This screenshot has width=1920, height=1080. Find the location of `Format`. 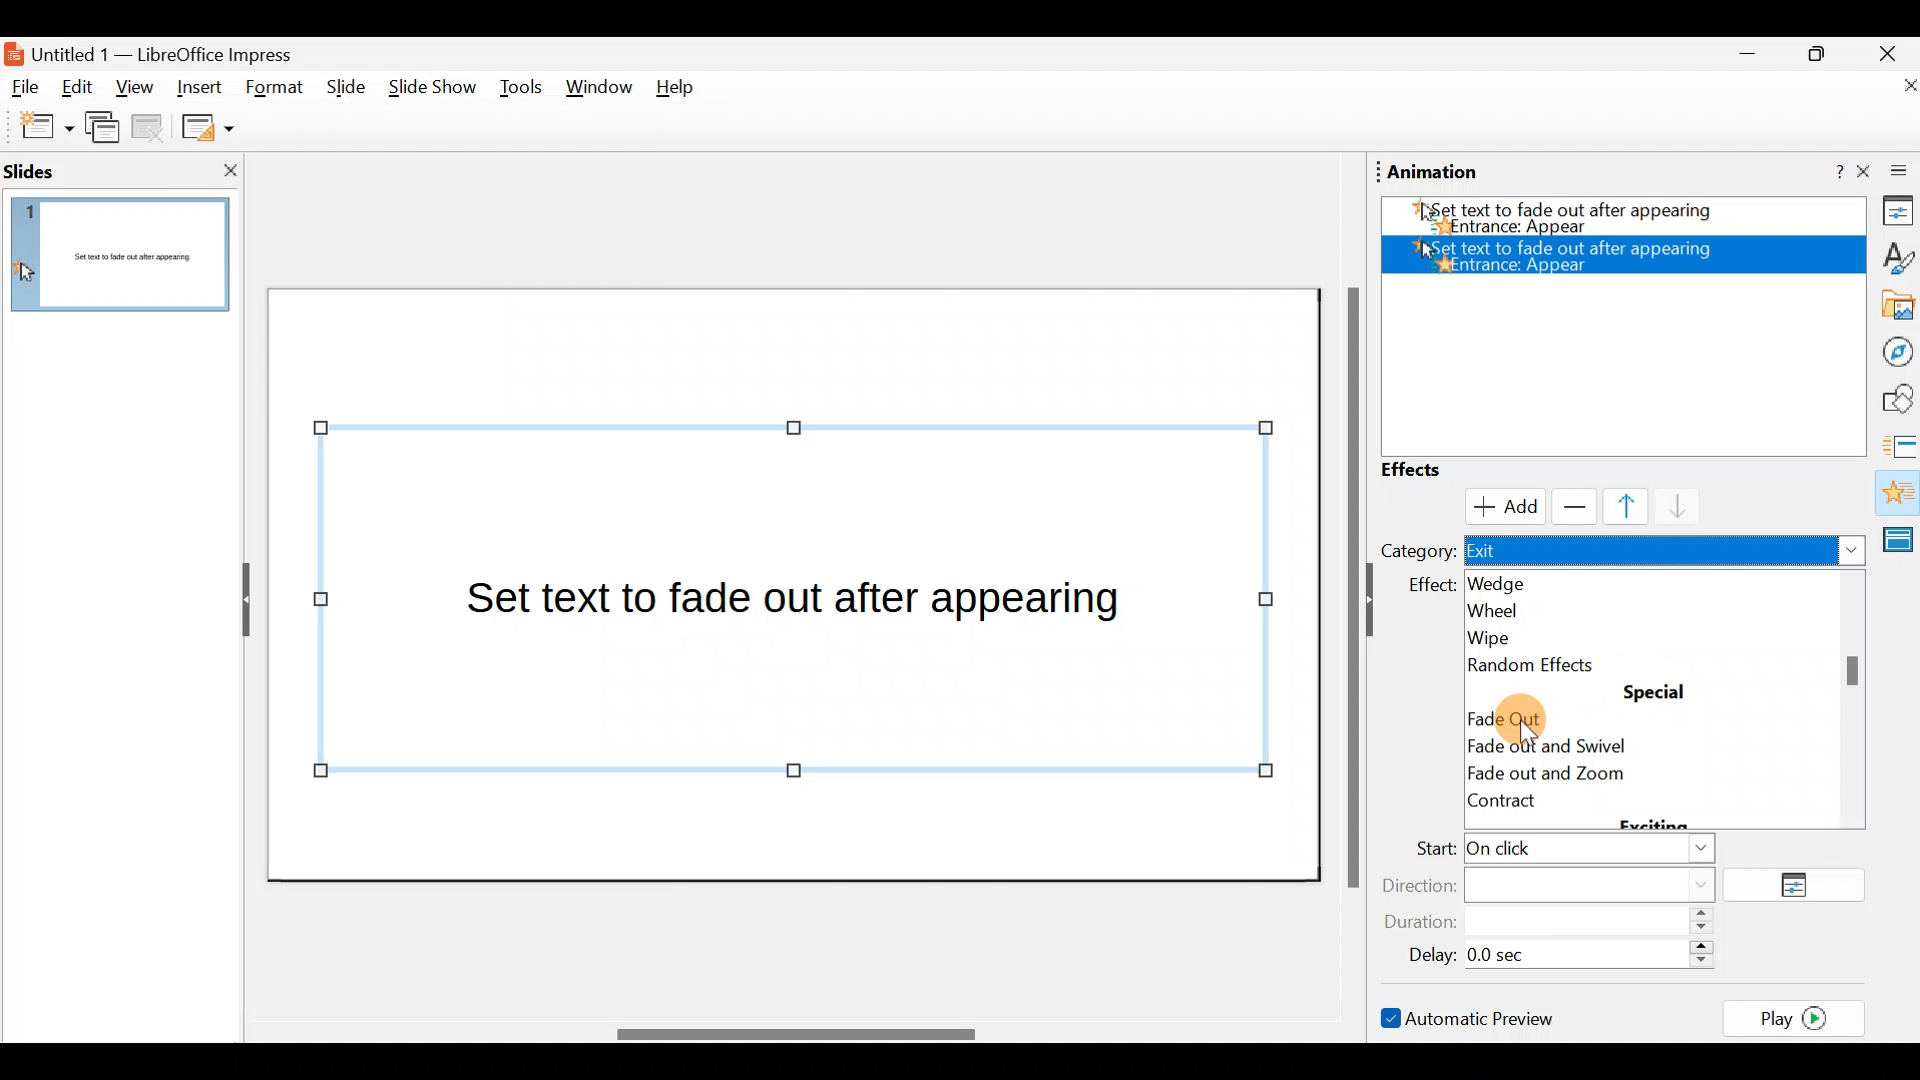

Format is located at coordinates (275, 89).